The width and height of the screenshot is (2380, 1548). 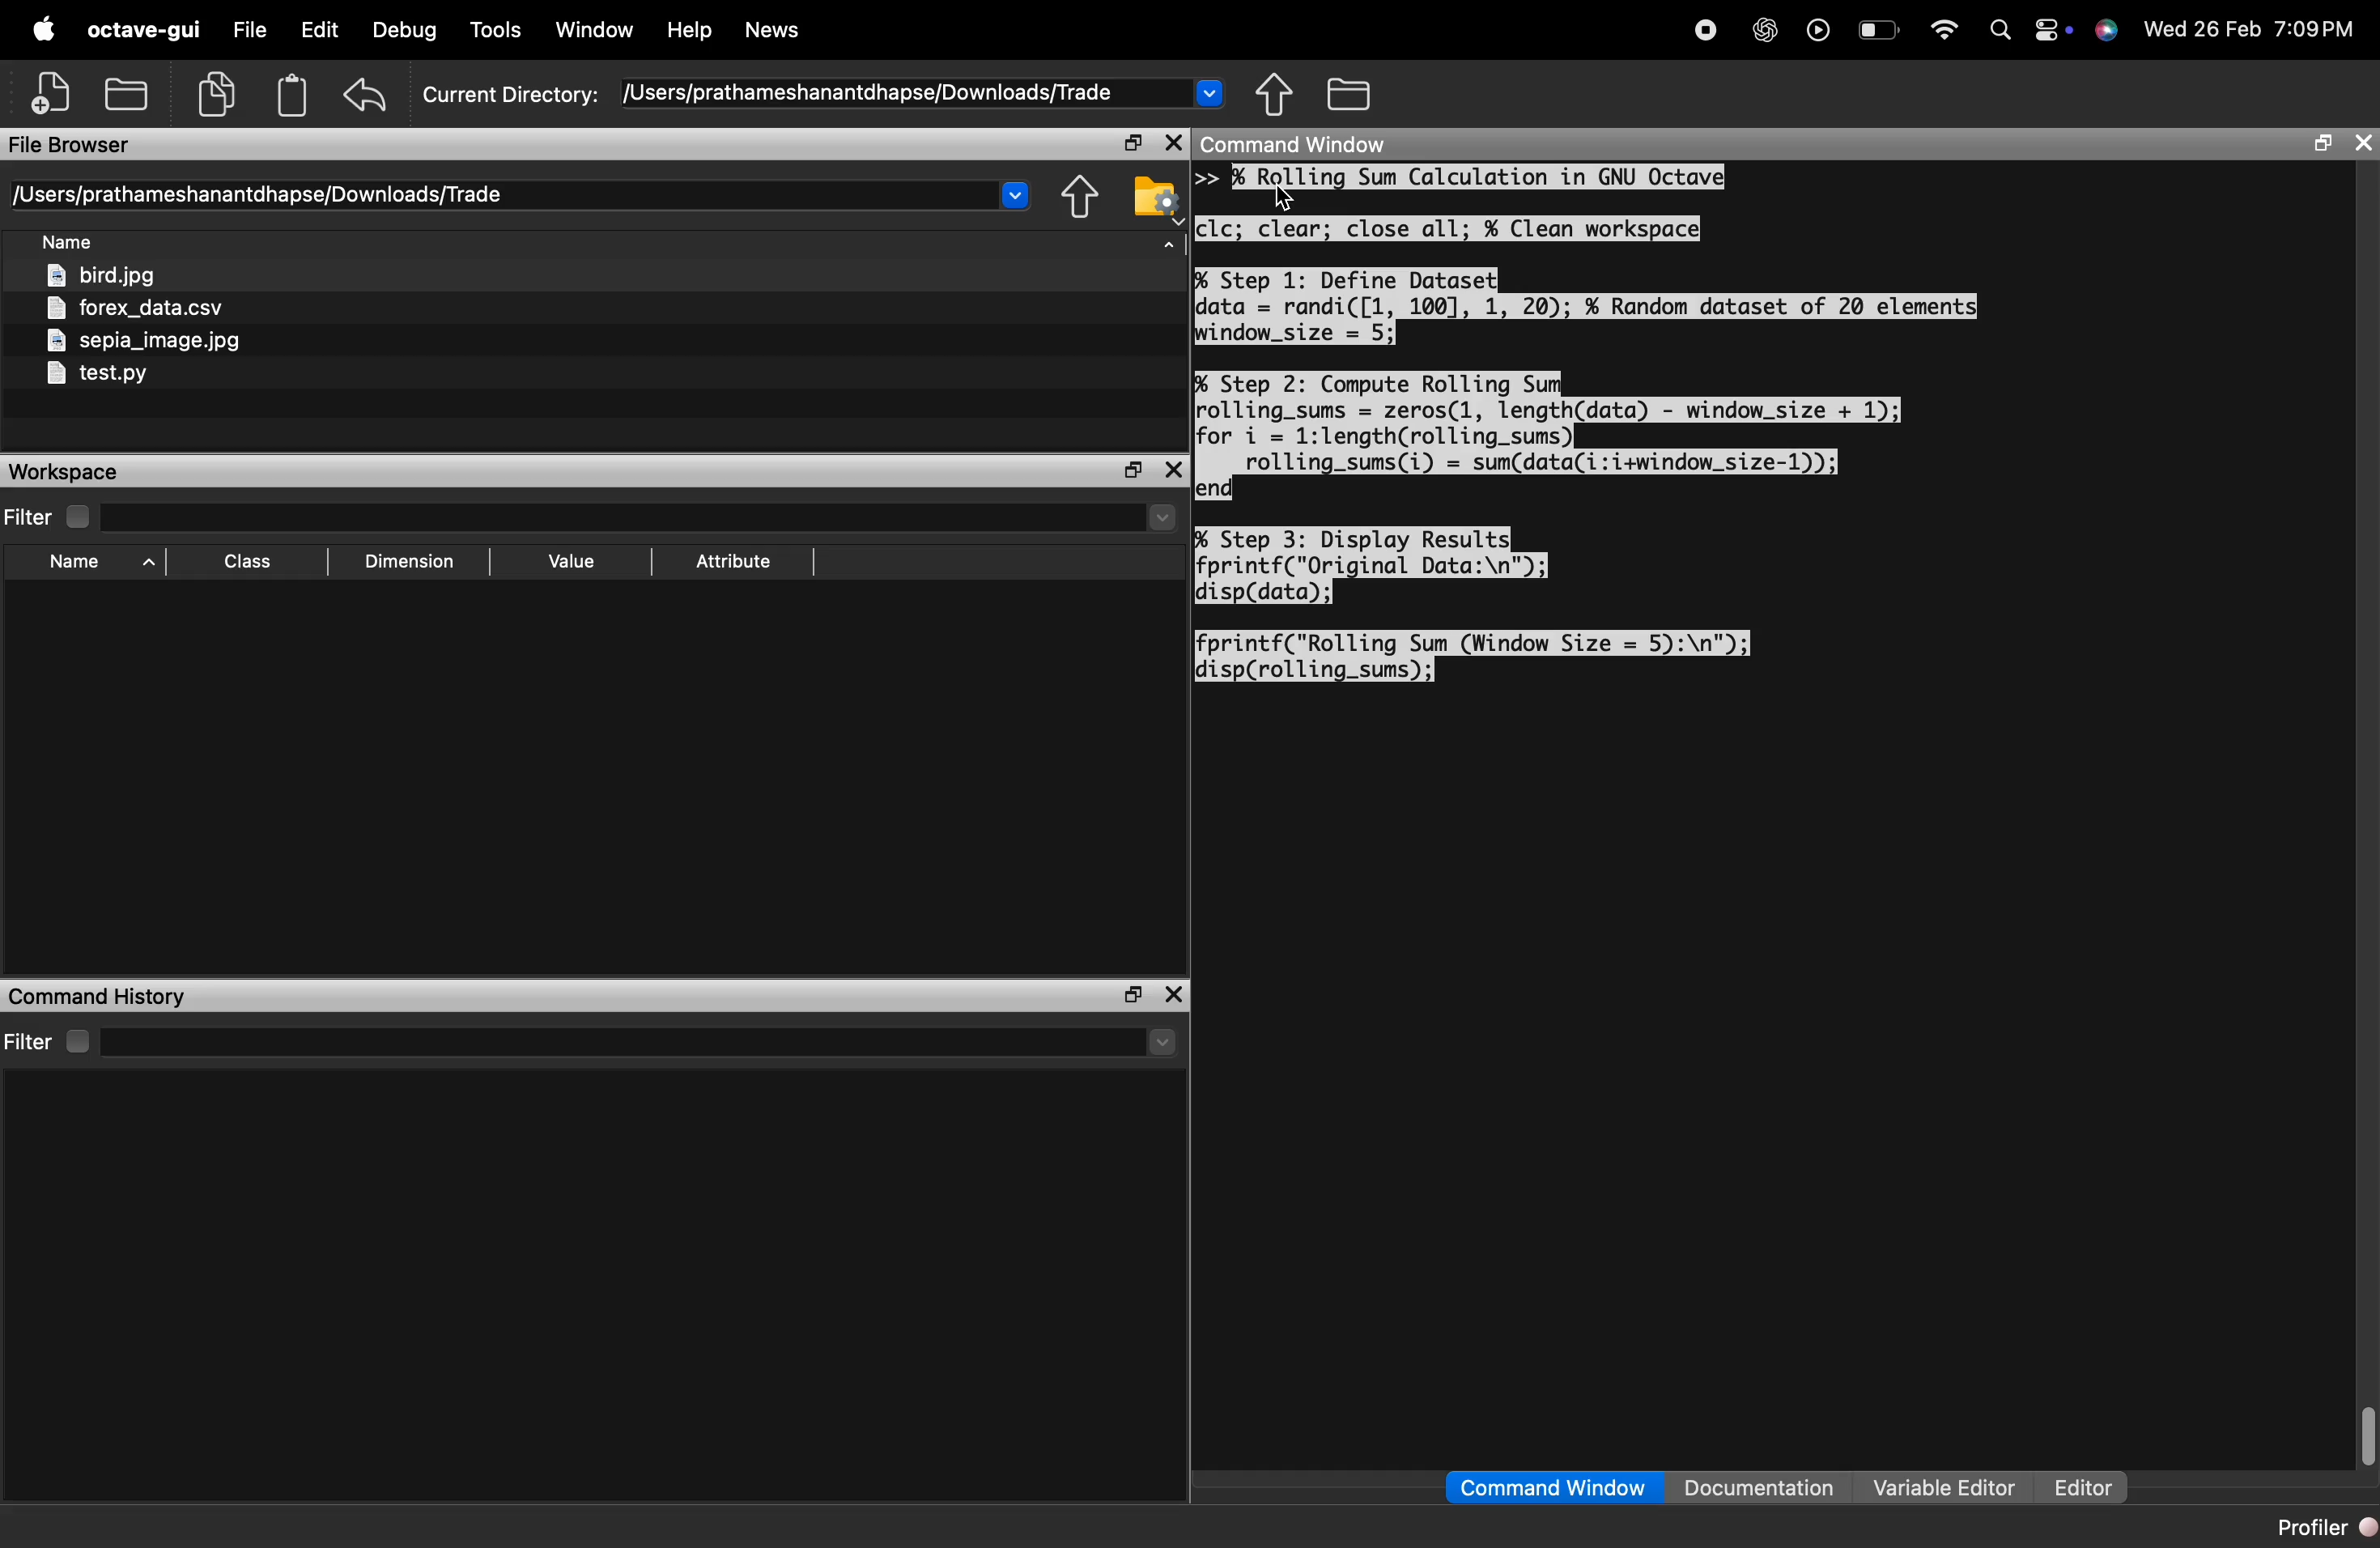 What do you see at coordinates (2365, 1434) in the screenshot?
I see `vertical scrollbar` at bounding box center [2365, 1434].